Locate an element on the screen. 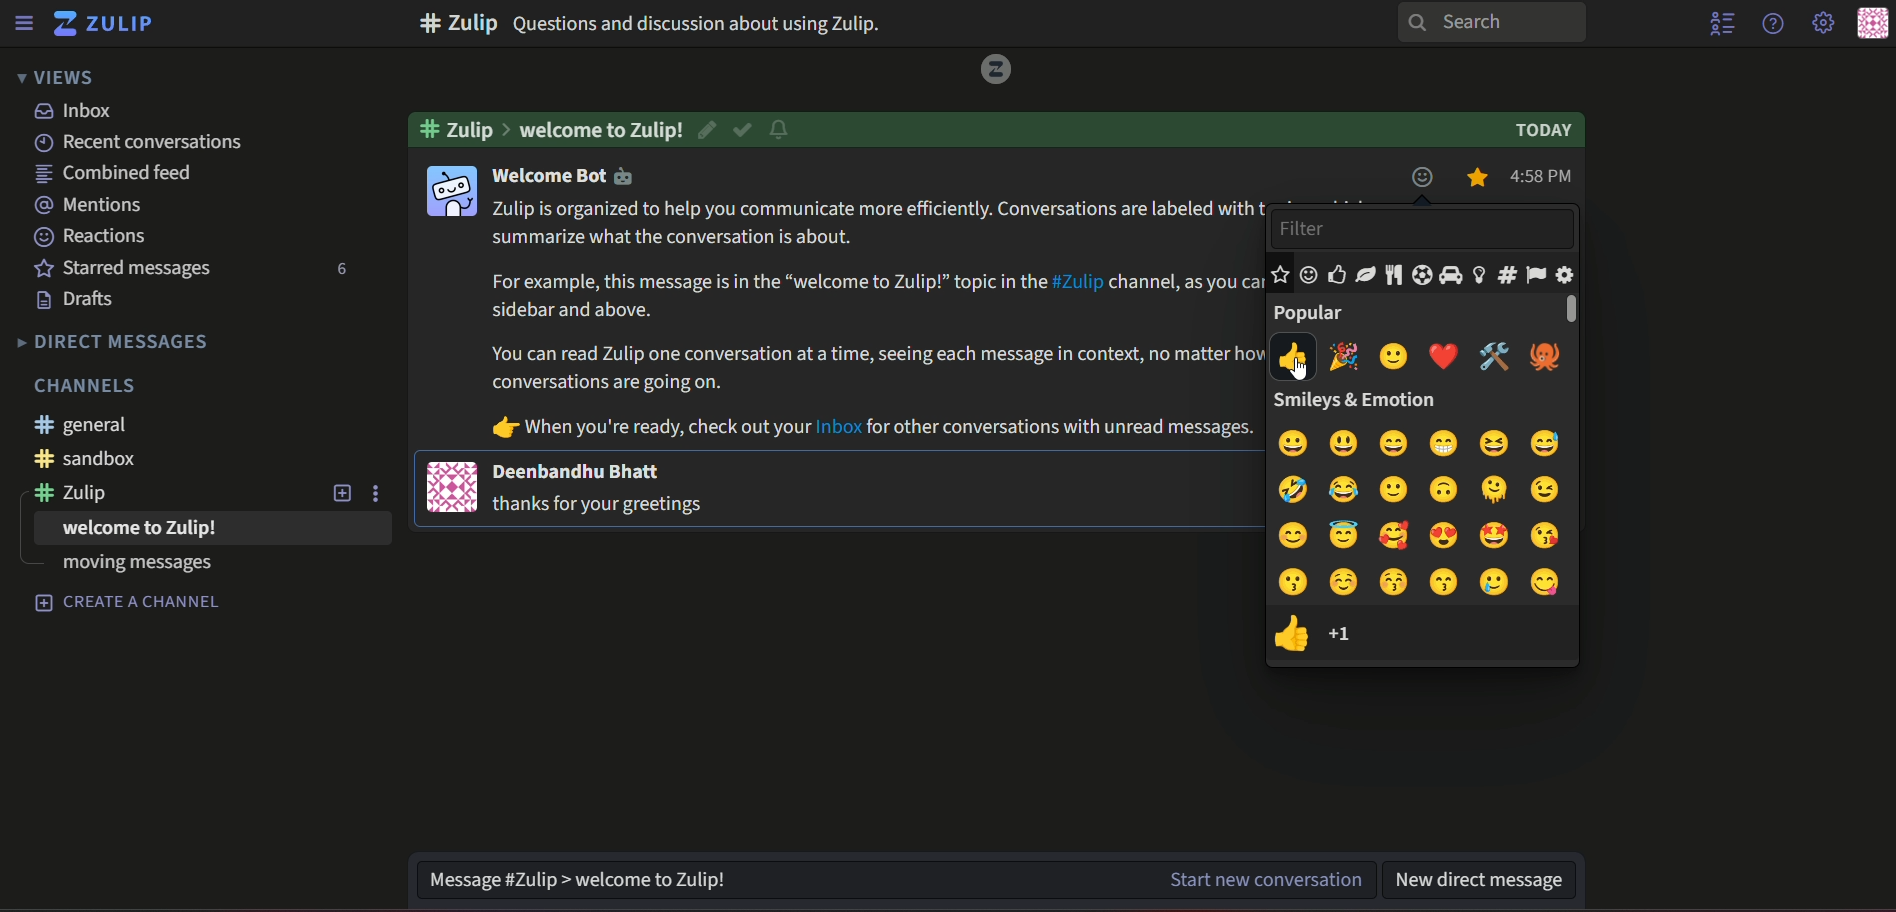 Image resolution: width=1896 pixels, height=912 pixels. emoji is located at coordinates (1423, 489).